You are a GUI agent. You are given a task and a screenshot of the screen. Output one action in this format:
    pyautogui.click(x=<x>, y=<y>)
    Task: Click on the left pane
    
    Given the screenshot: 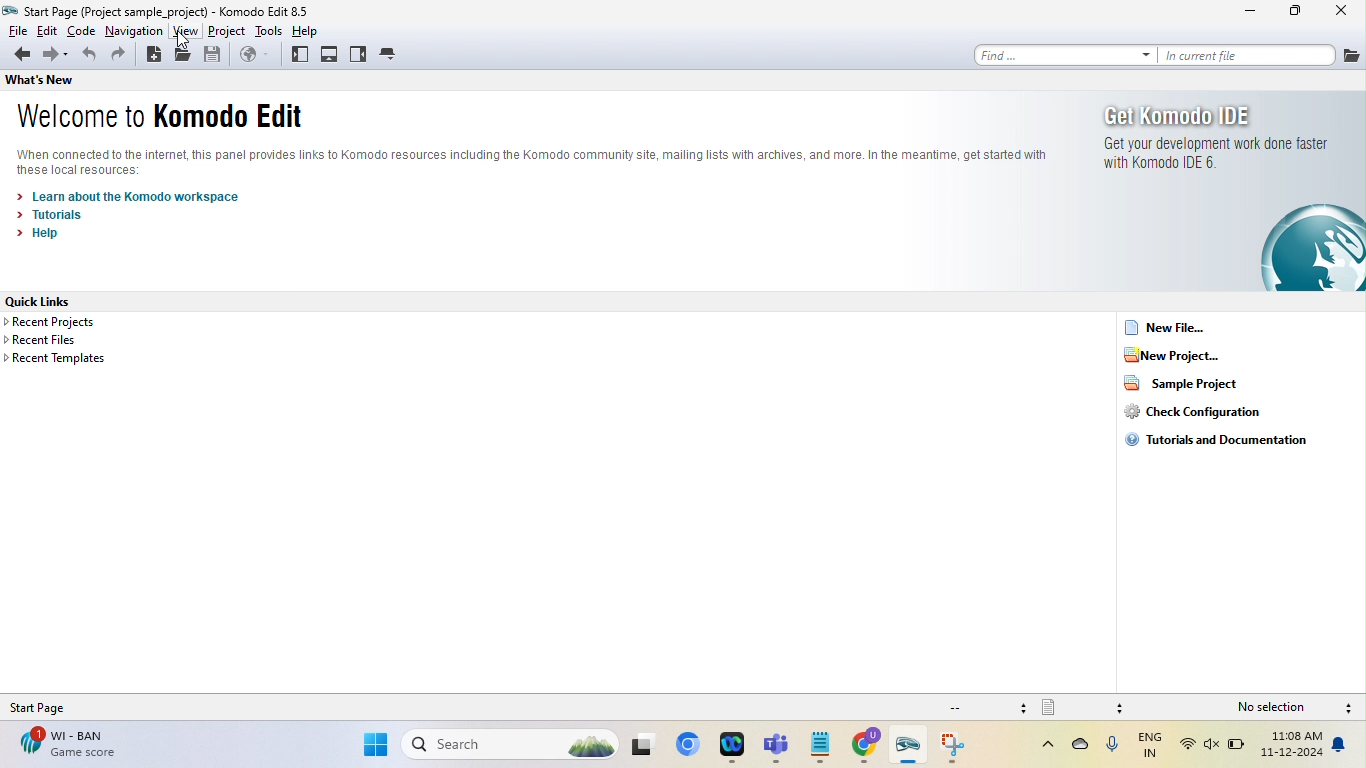 What is the action you would take?
    pyautogui.click(x=299, y=55)
    